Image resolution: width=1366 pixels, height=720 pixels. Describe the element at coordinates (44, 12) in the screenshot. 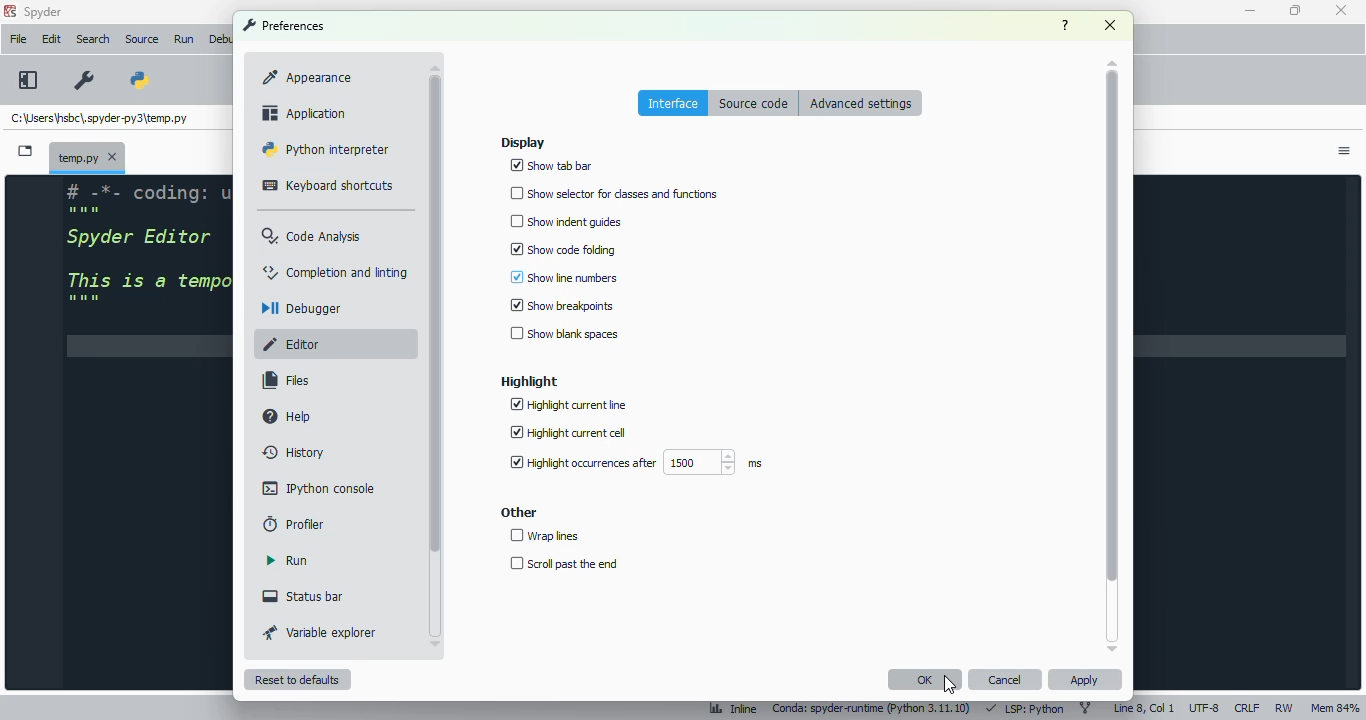

I see `spyder` at that location.